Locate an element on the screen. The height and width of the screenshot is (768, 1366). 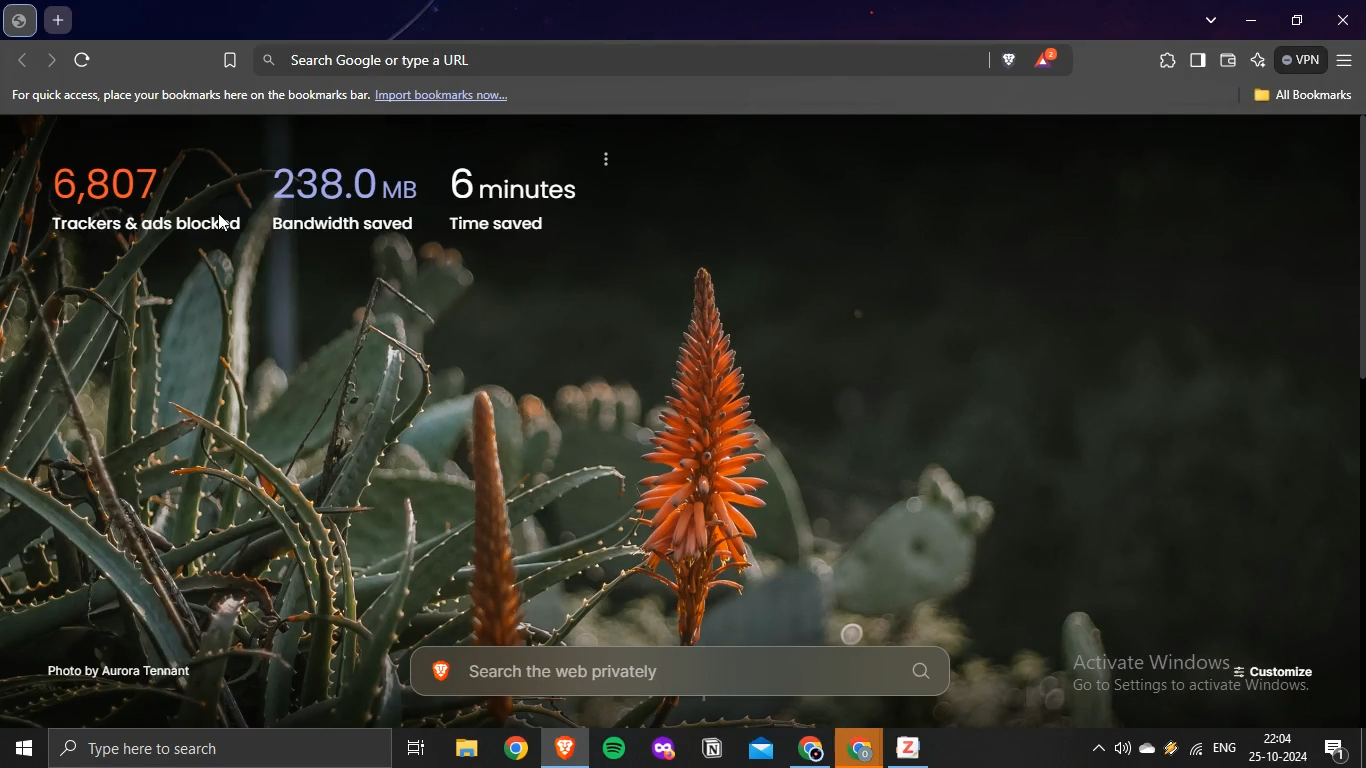
search google or type a Url is located at coordinates (438, 59).